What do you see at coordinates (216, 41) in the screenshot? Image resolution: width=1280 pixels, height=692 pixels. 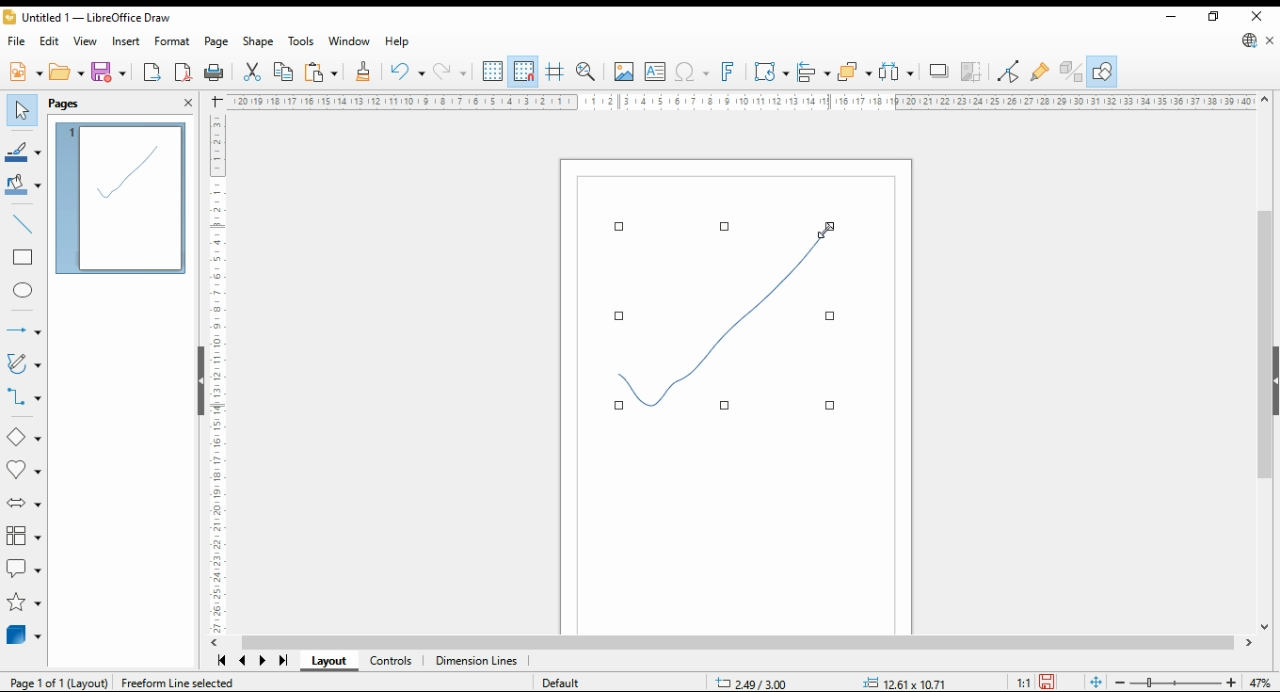 I see `page` at bounding box center [216, 41].